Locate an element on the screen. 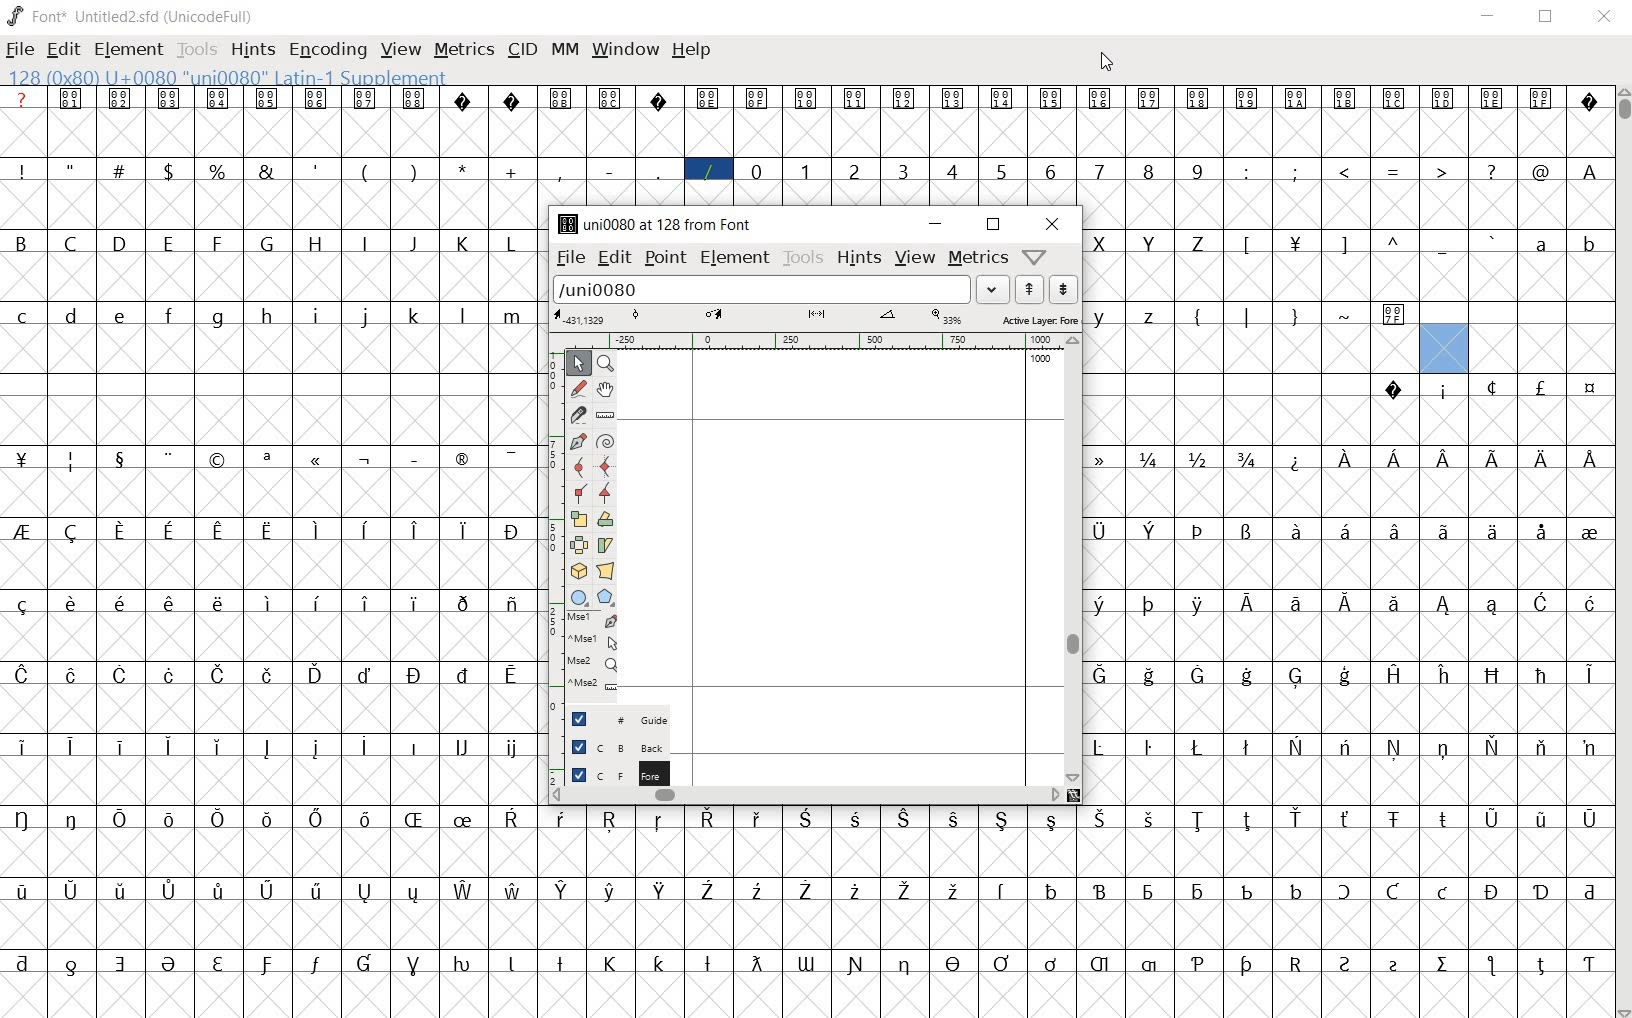  glyph is located at coordinates (805, 964).